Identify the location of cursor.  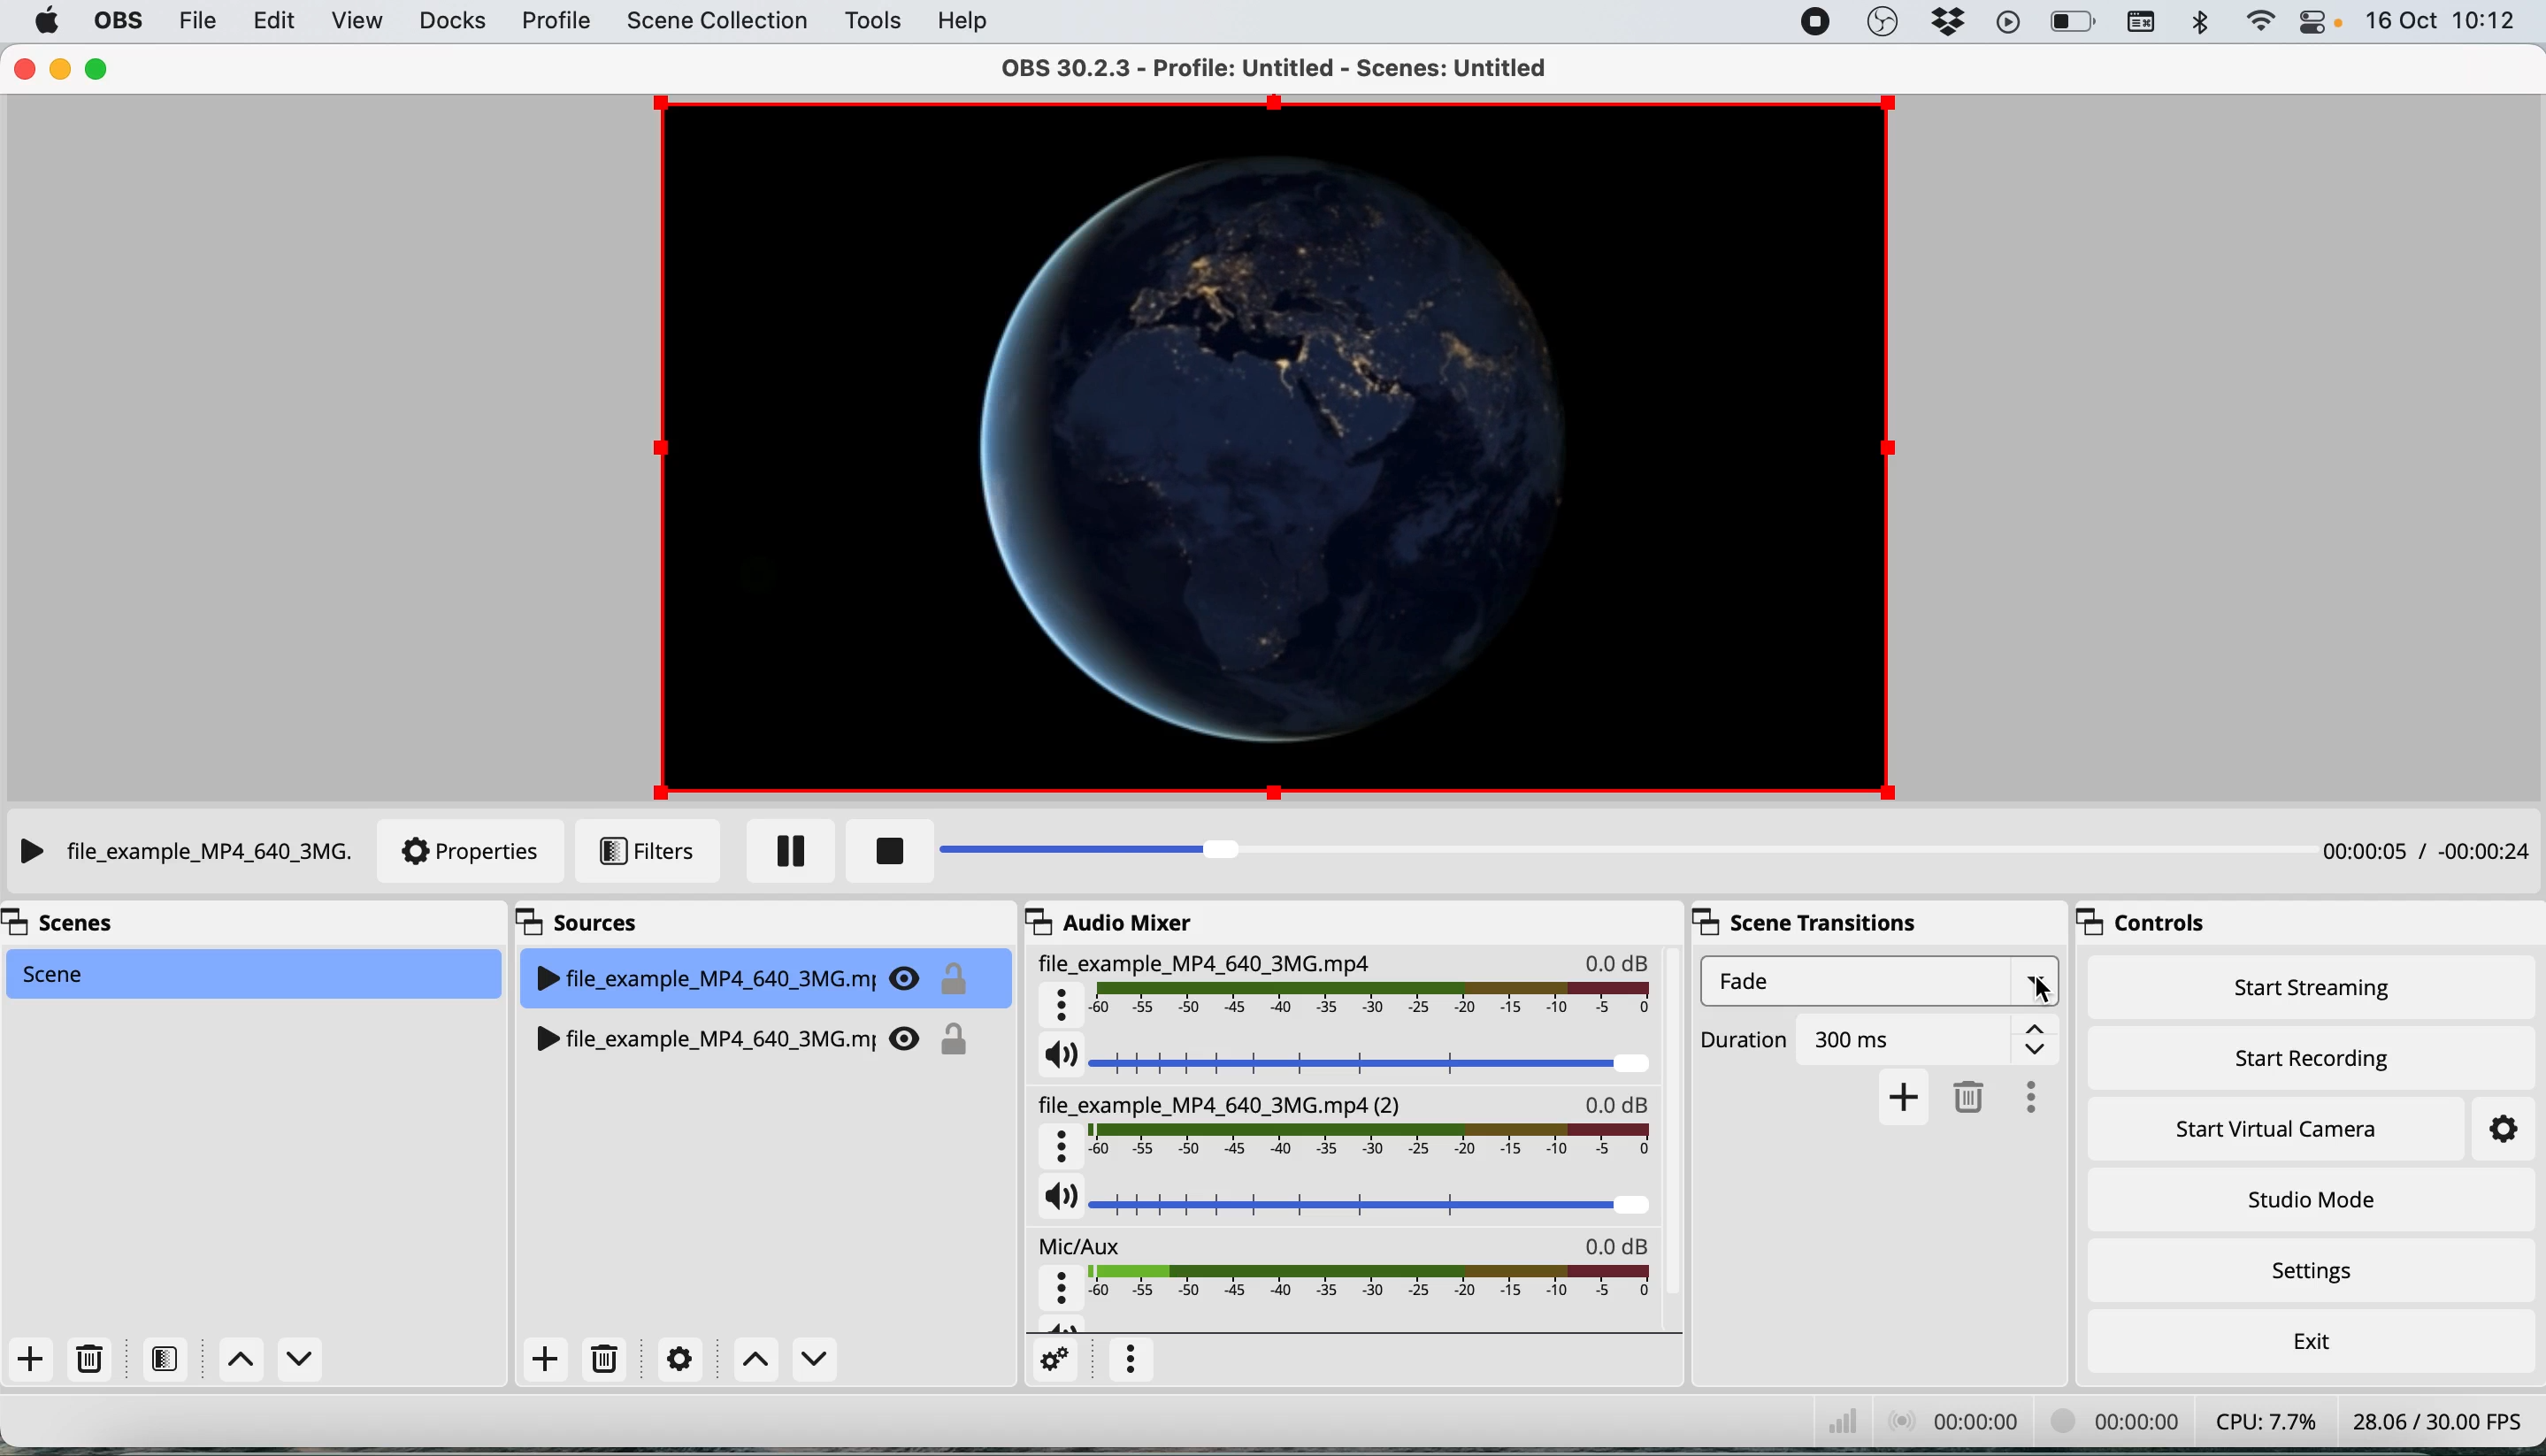
(2034, 988).